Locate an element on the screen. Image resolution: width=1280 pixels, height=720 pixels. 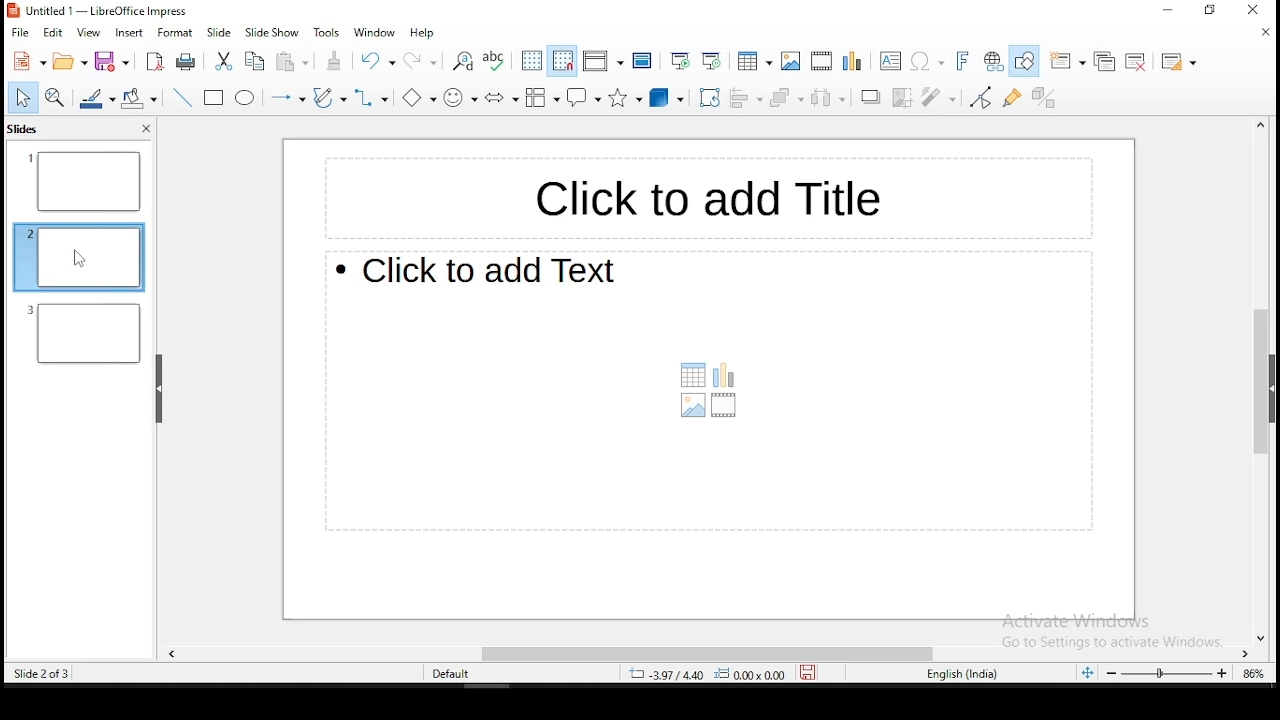
stars and banners is located at coordinates (628, 99).